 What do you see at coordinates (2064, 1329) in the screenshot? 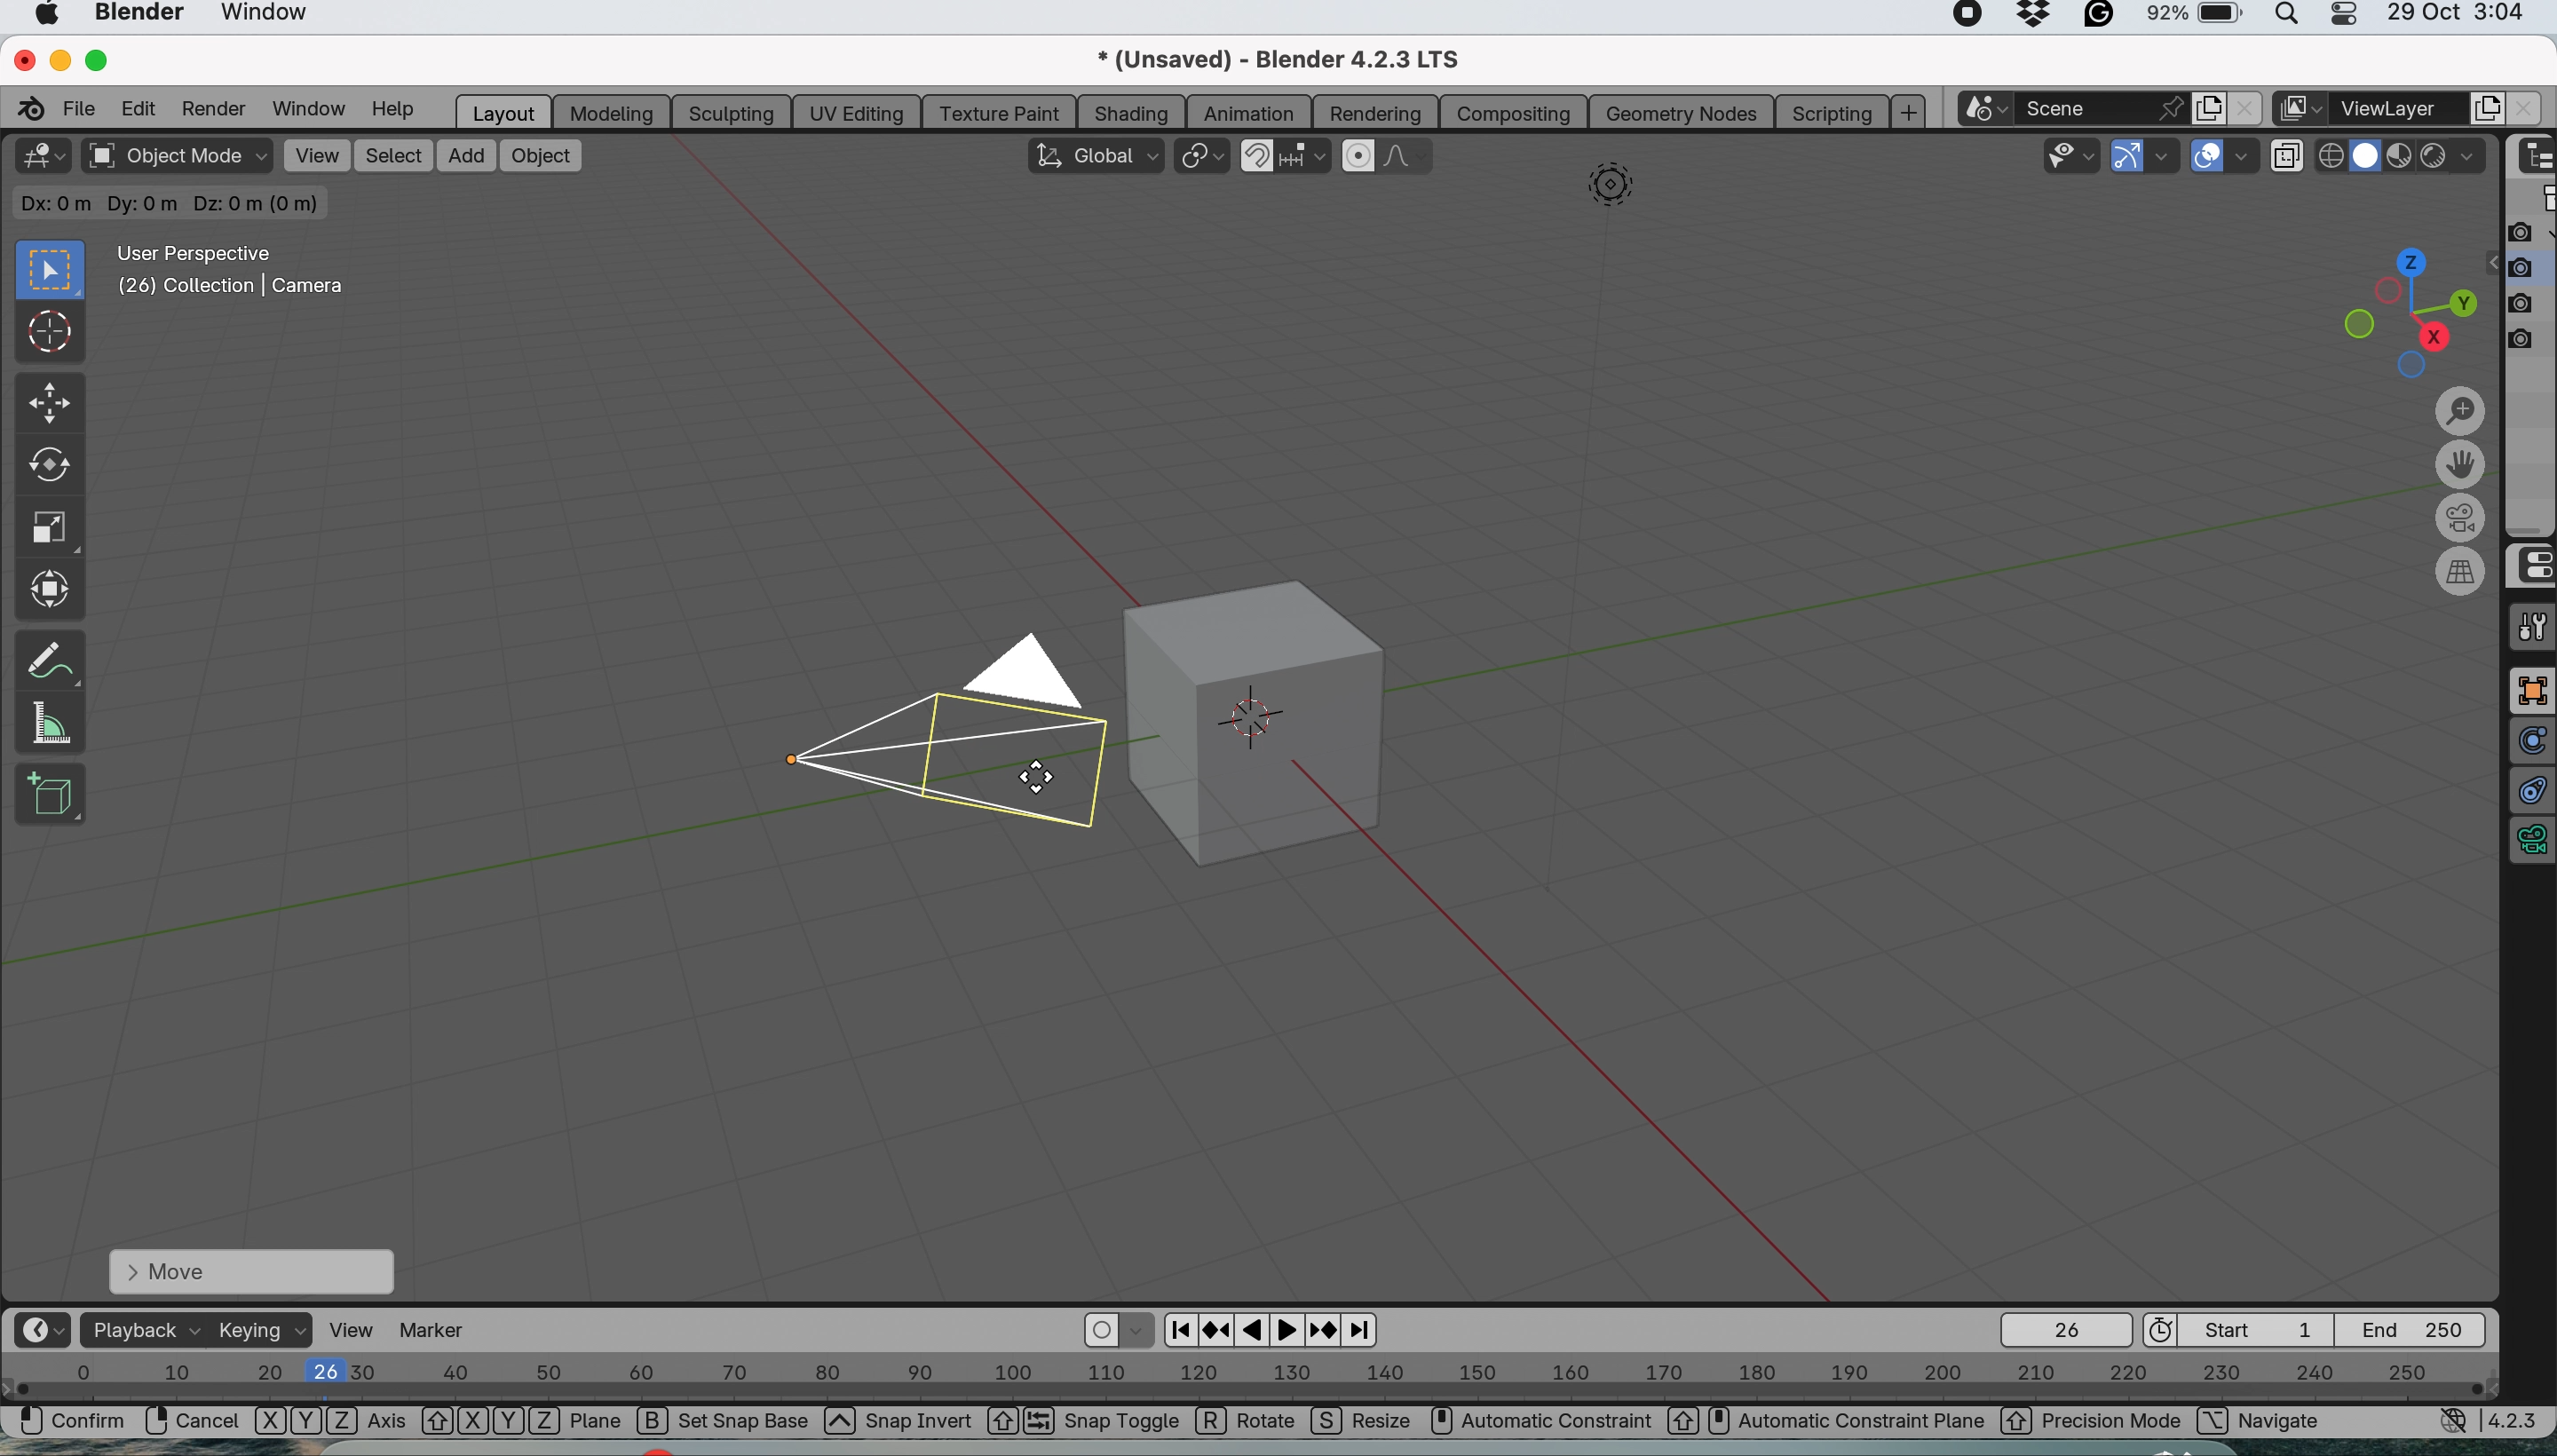
I see `current frame` at bounding box center [2064, 1329].